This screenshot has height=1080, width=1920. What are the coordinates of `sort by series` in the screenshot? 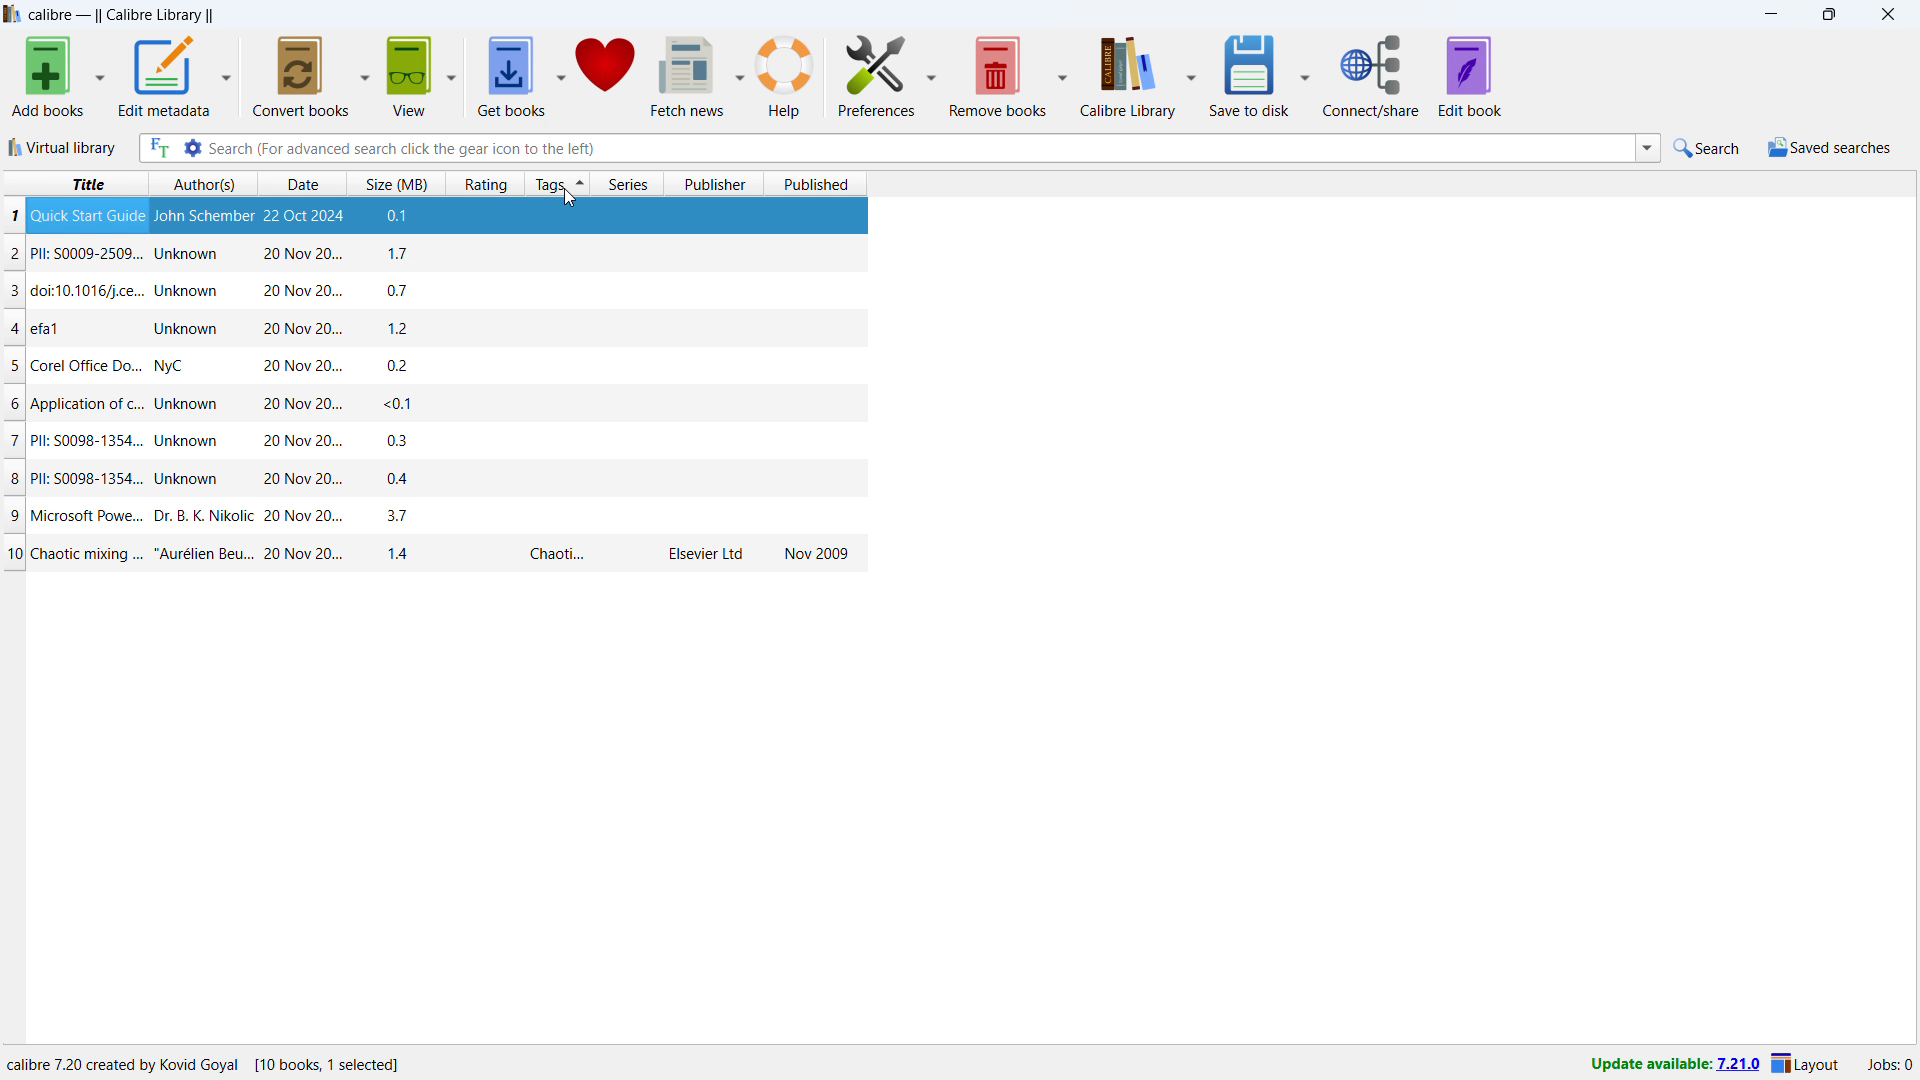 It's located at (627, 183).